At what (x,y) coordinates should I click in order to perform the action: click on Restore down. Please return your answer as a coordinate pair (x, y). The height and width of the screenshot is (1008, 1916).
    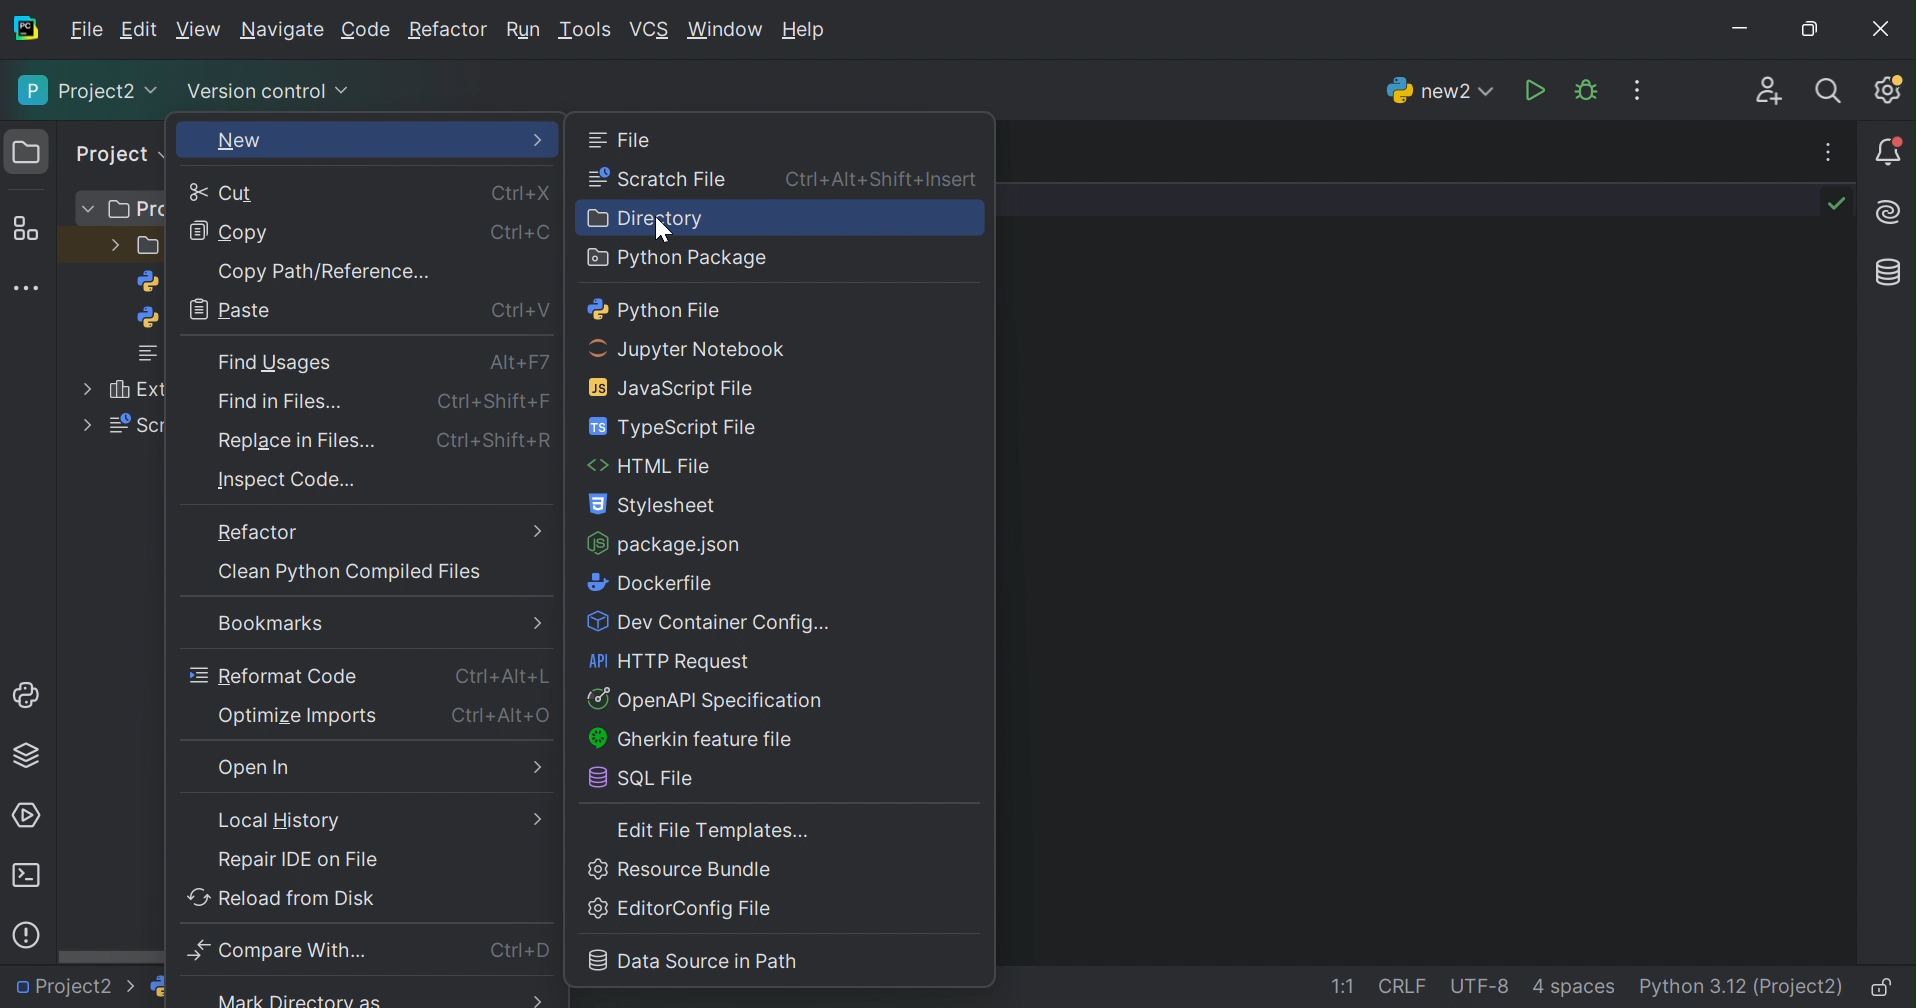
    Looking at the image, I should click on (1811, 26).